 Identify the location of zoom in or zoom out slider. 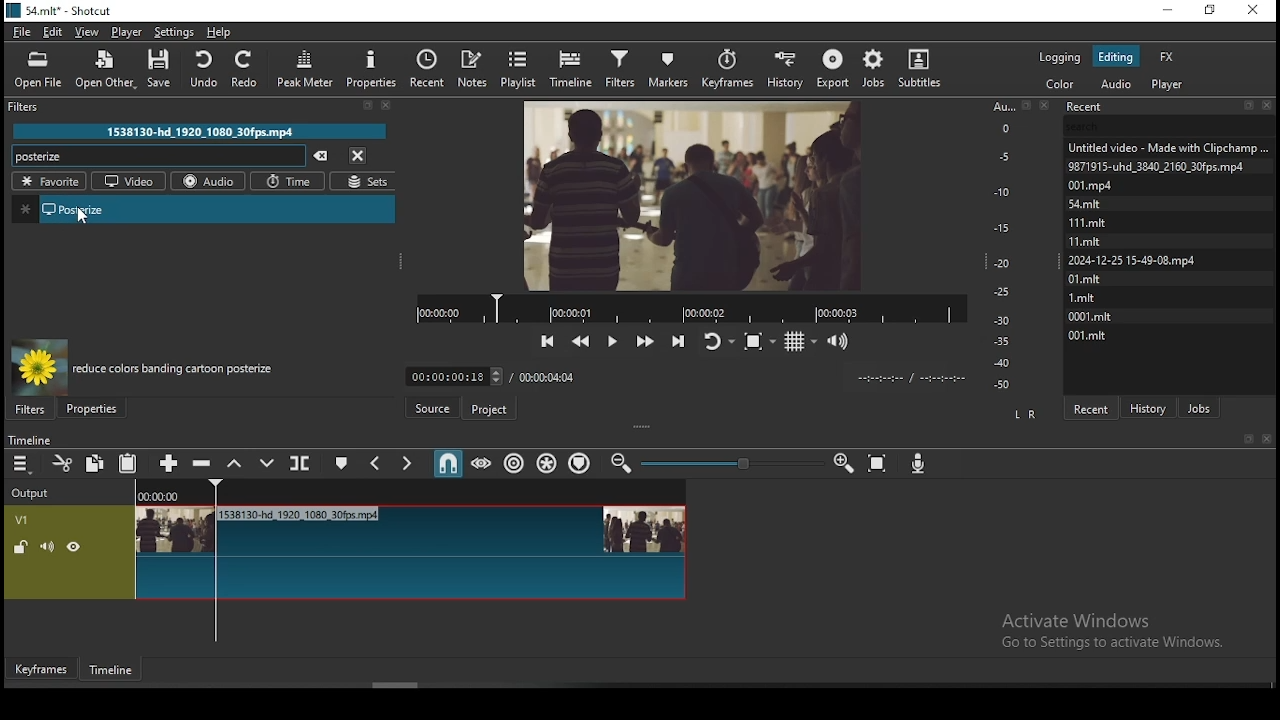
(728, 463).